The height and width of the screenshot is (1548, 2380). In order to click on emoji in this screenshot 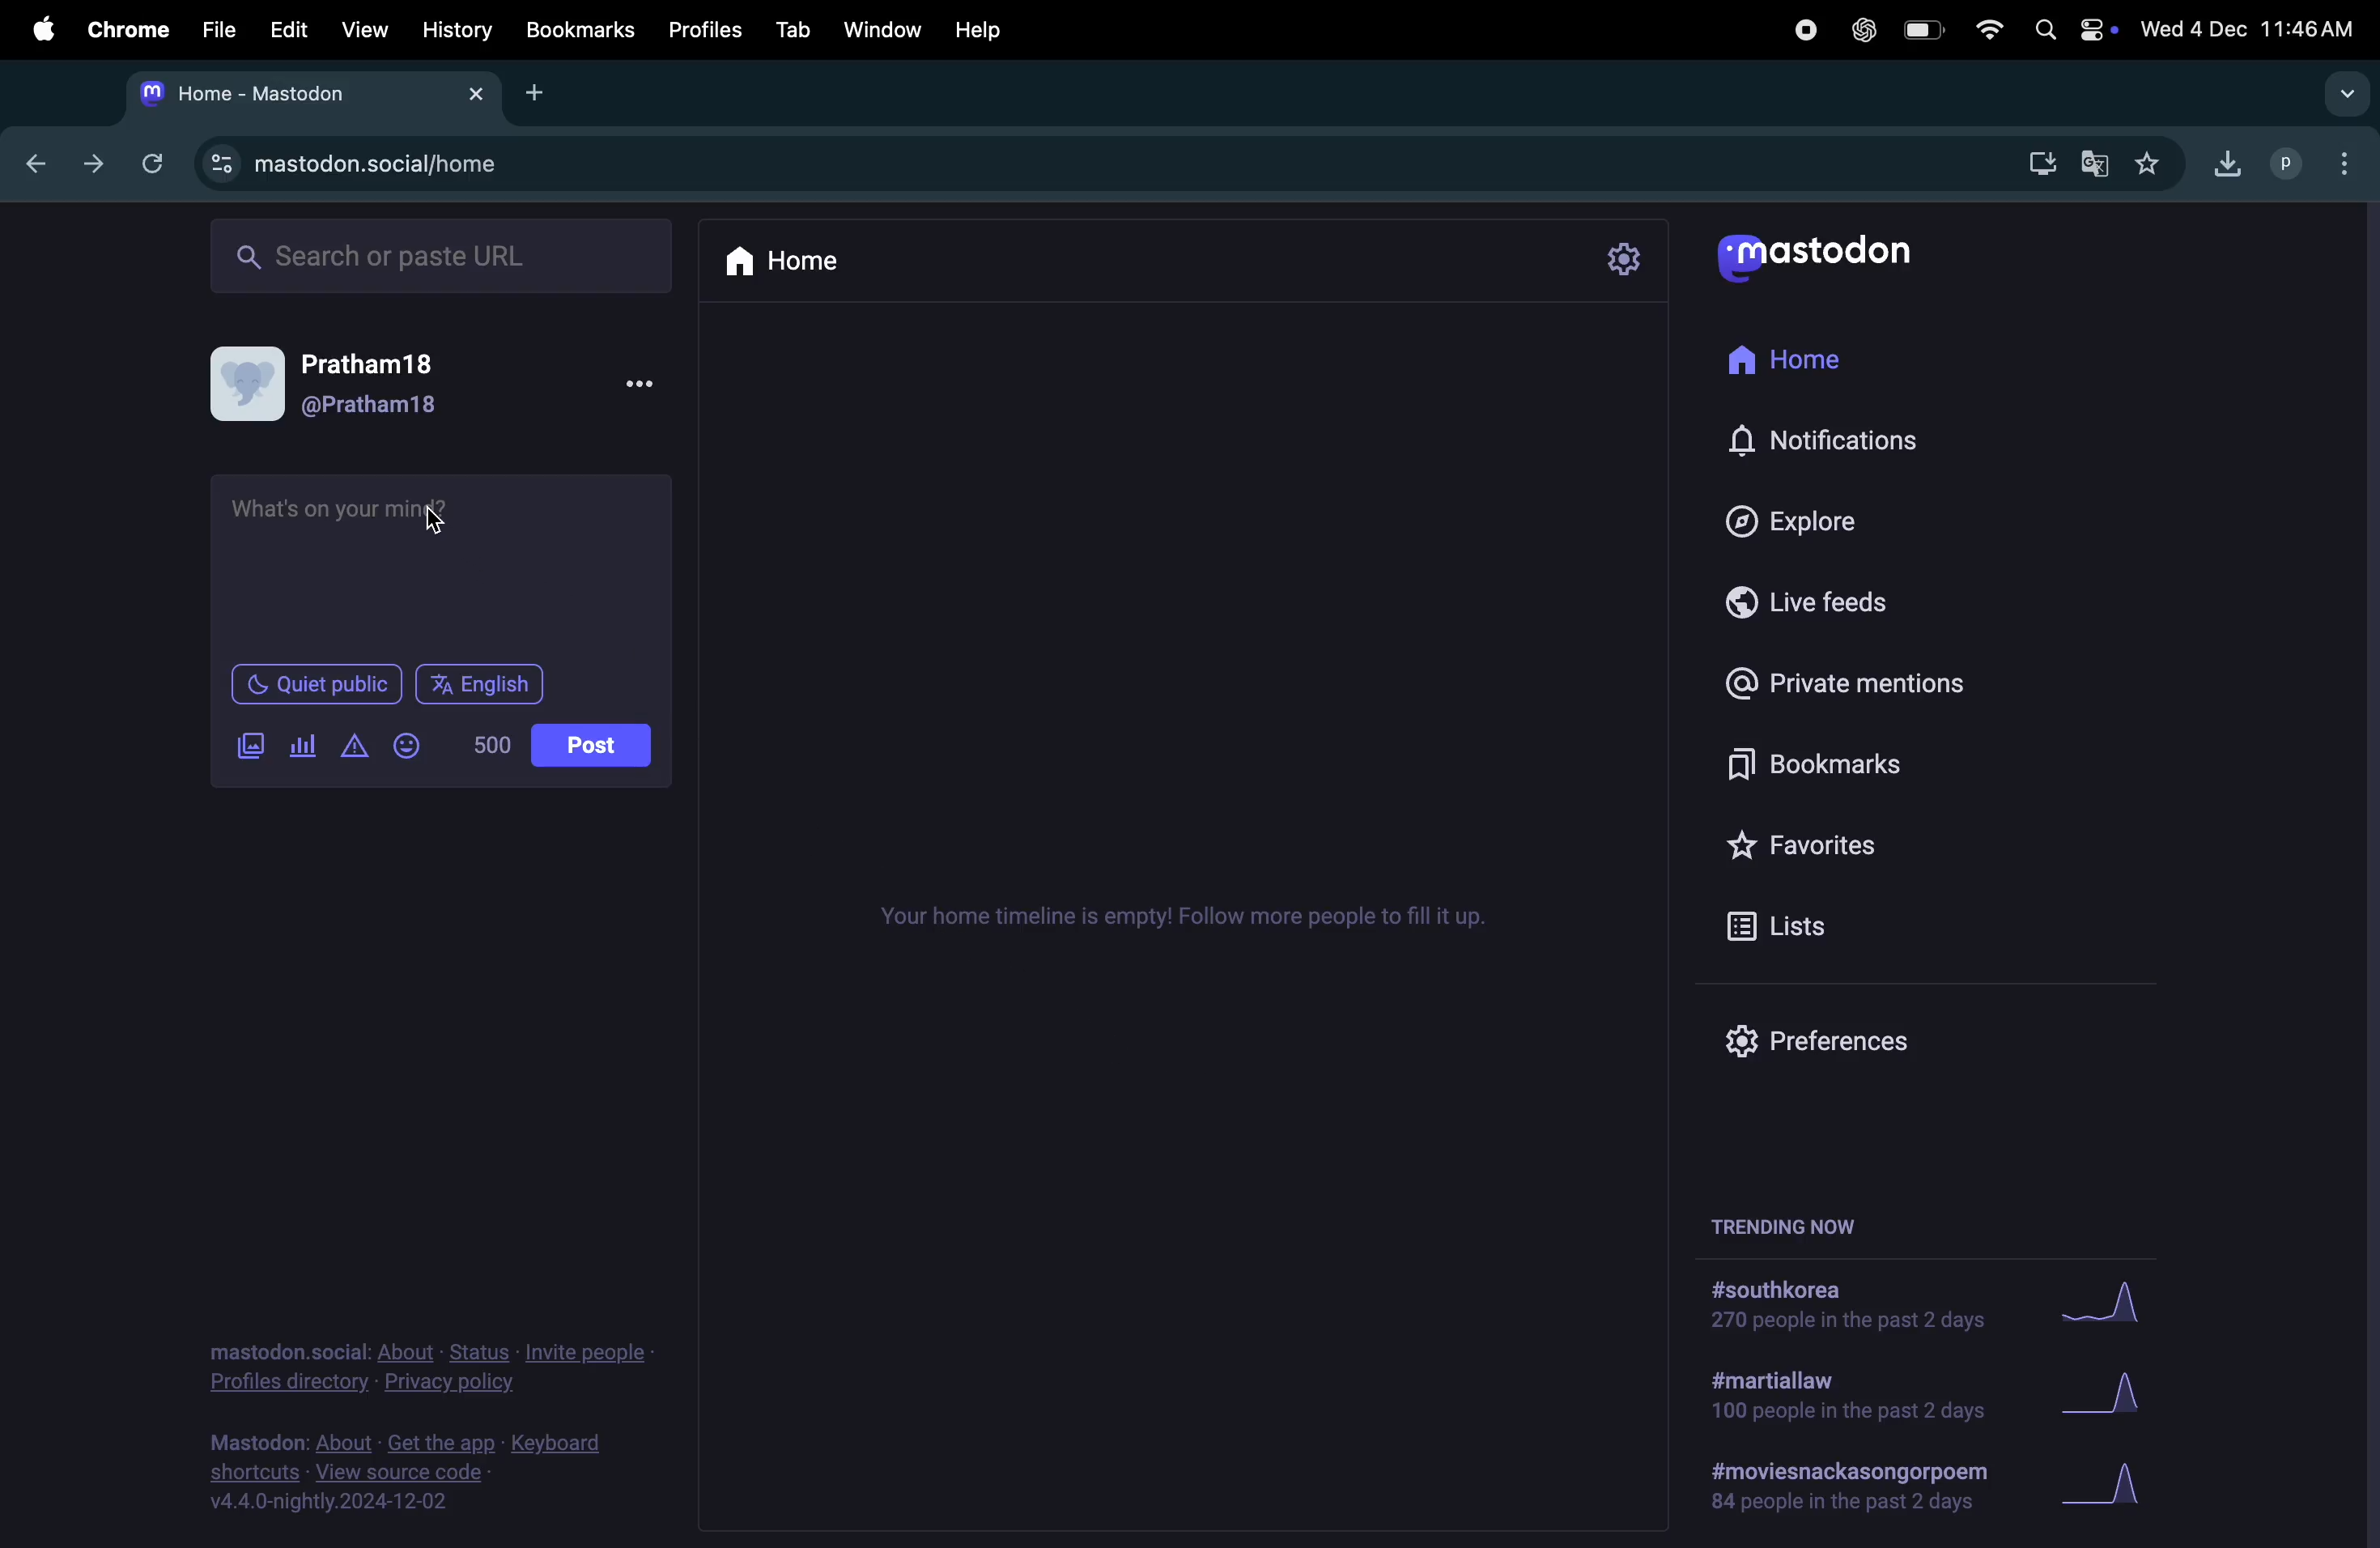, I will do `click(416, 744)`.